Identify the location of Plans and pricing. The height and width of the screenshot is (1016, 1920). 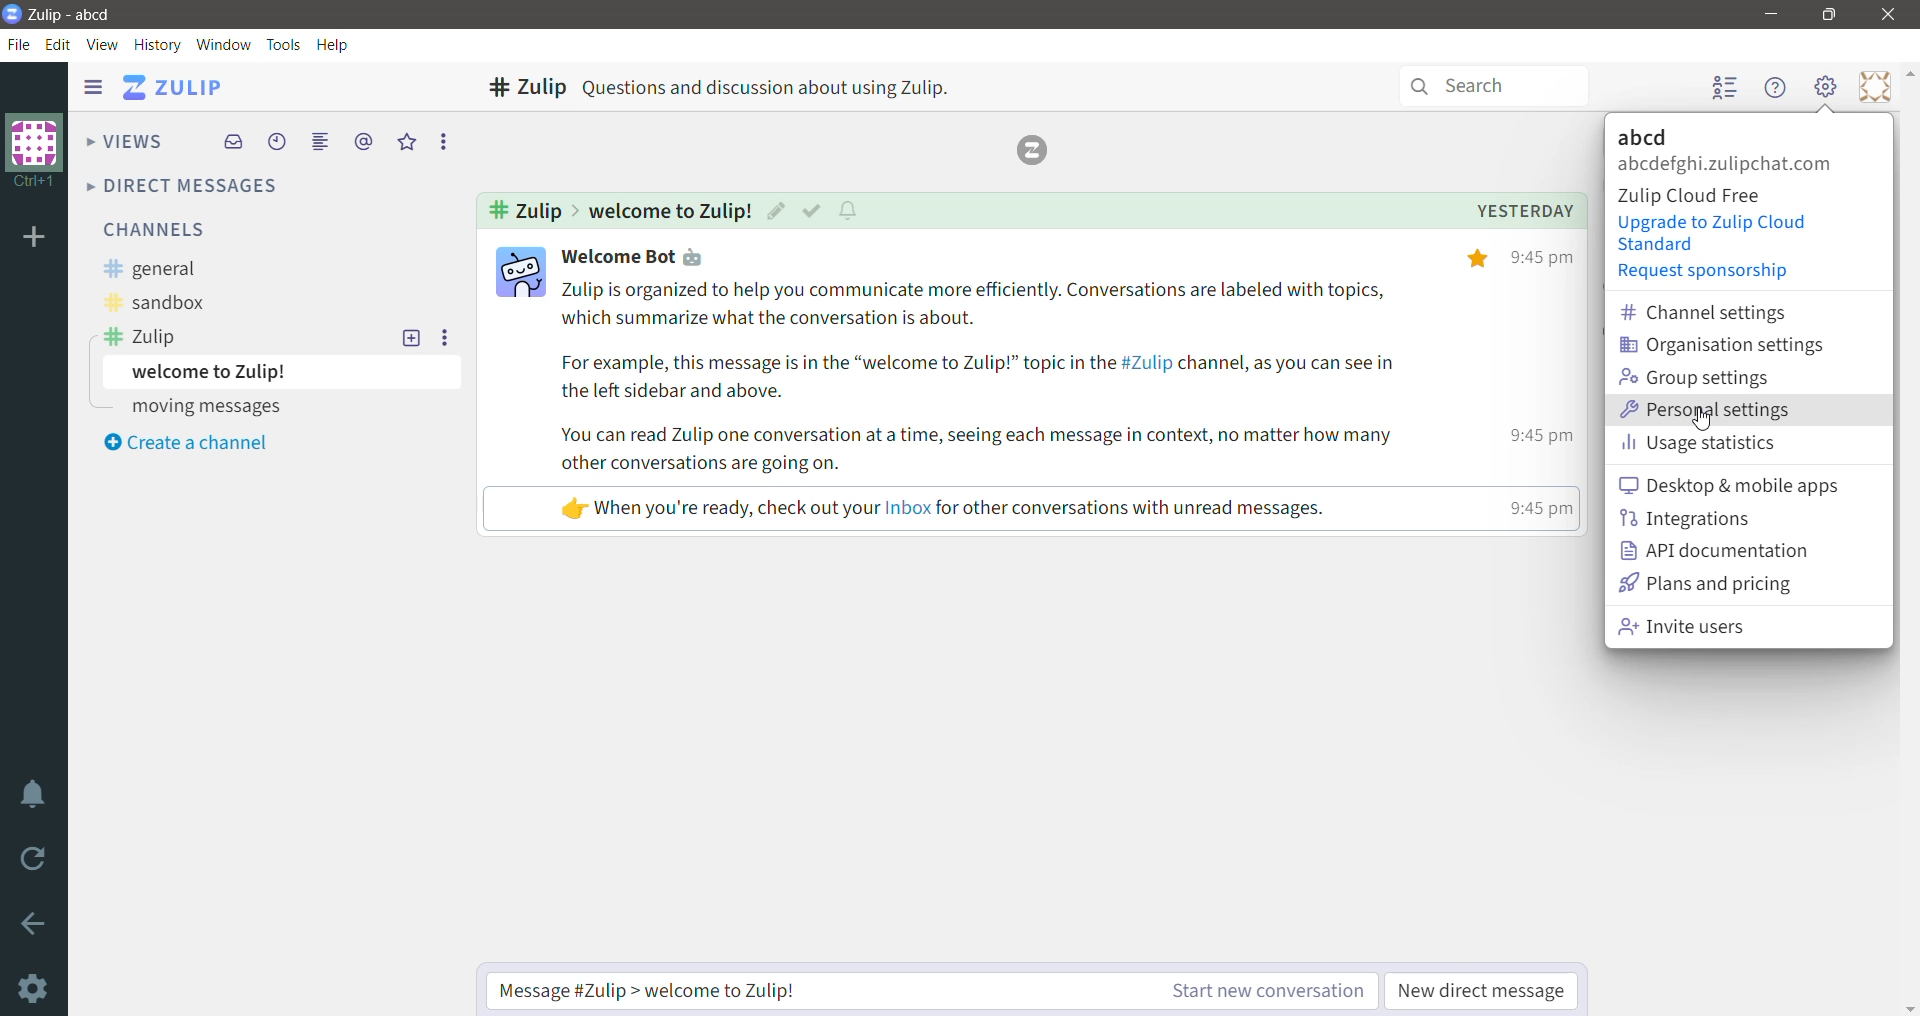
(1727, 585).